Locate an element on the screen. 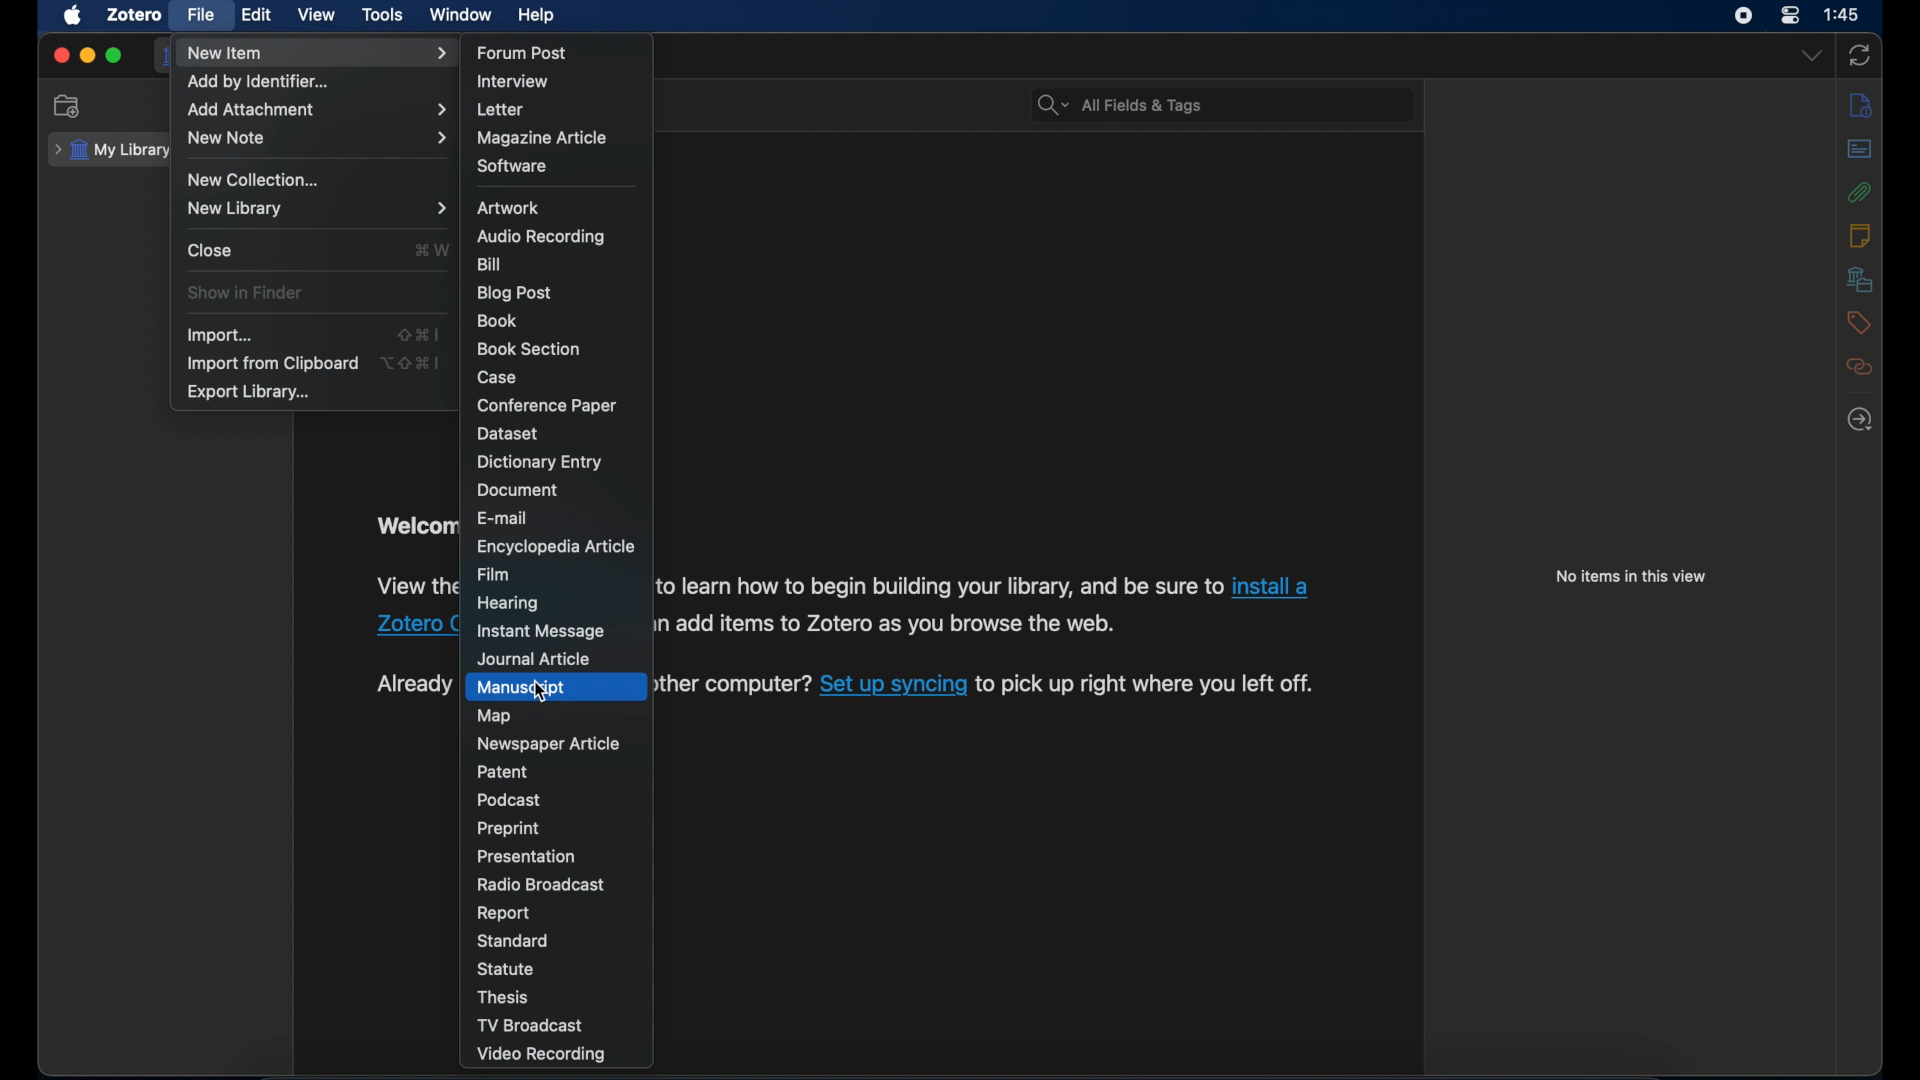  dropdown is located at coordinates (1812, 57).